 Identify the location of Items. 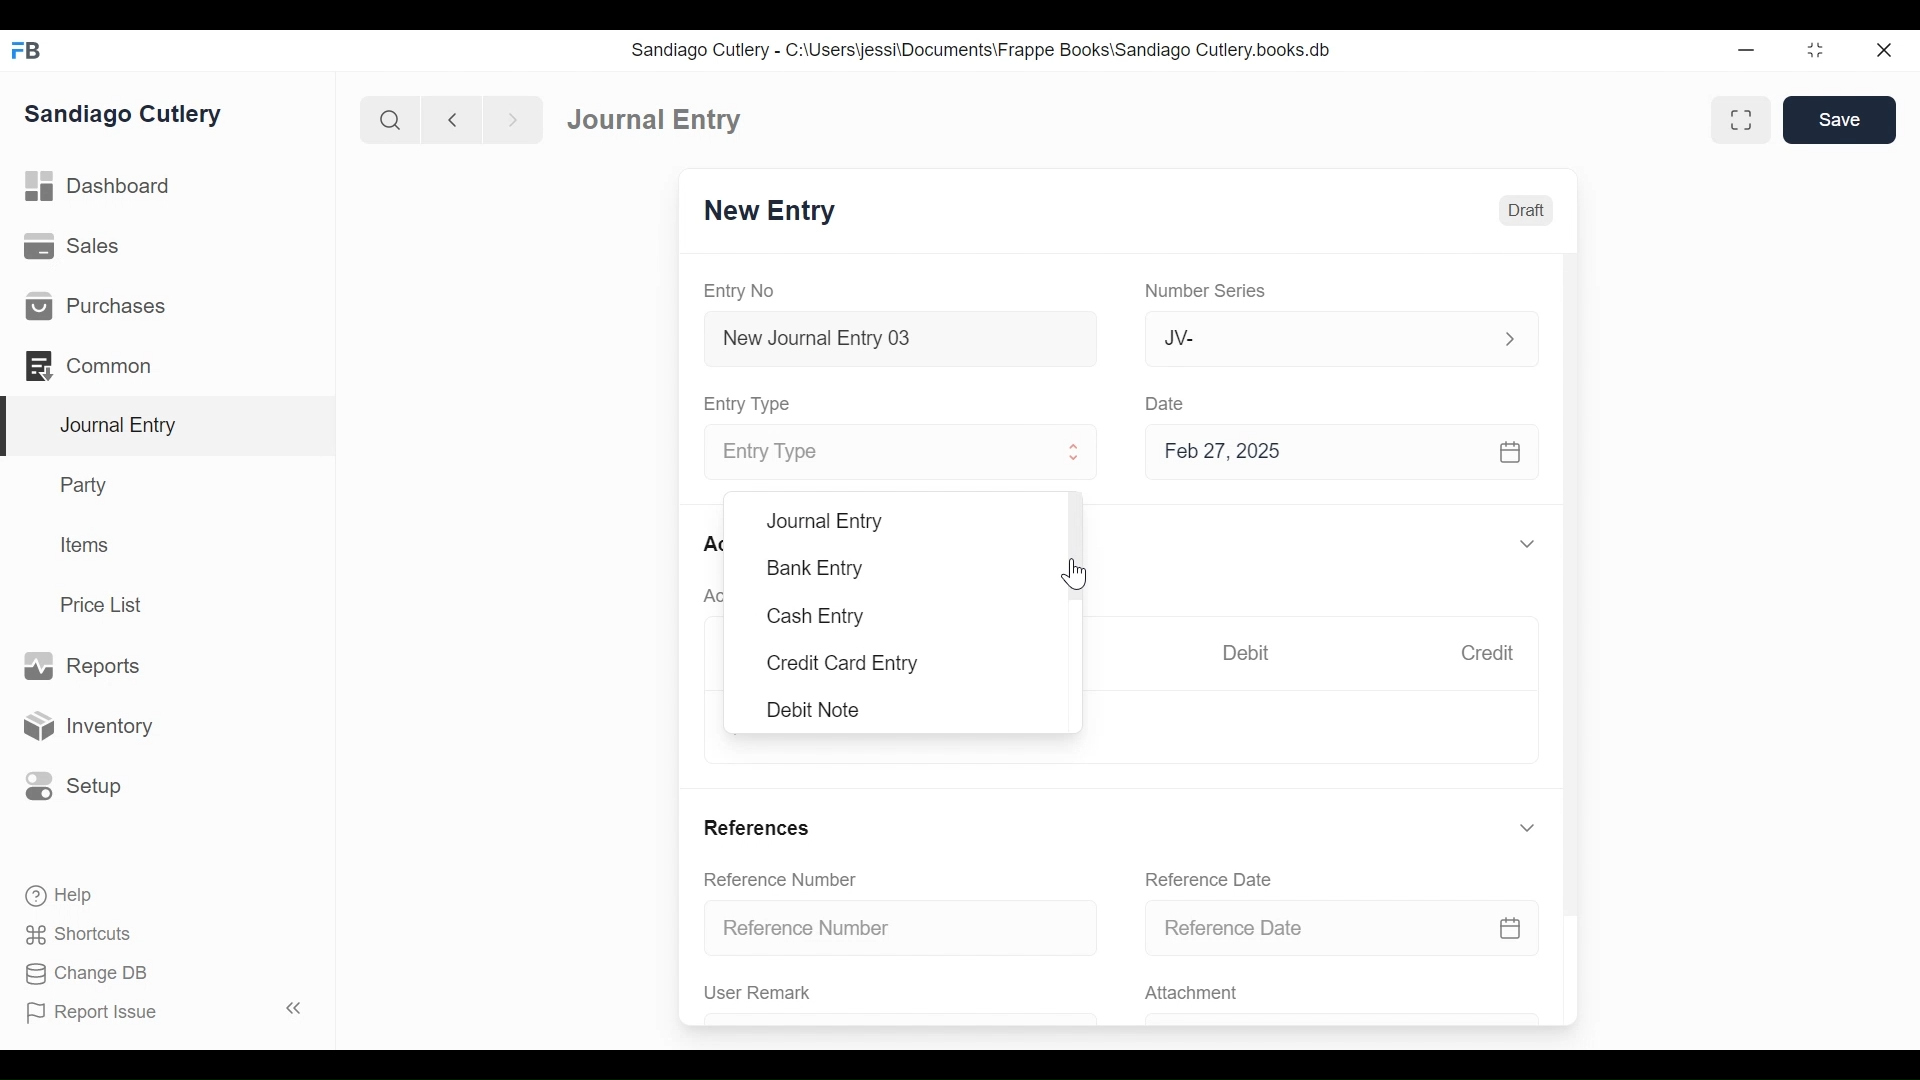
(82, 544).